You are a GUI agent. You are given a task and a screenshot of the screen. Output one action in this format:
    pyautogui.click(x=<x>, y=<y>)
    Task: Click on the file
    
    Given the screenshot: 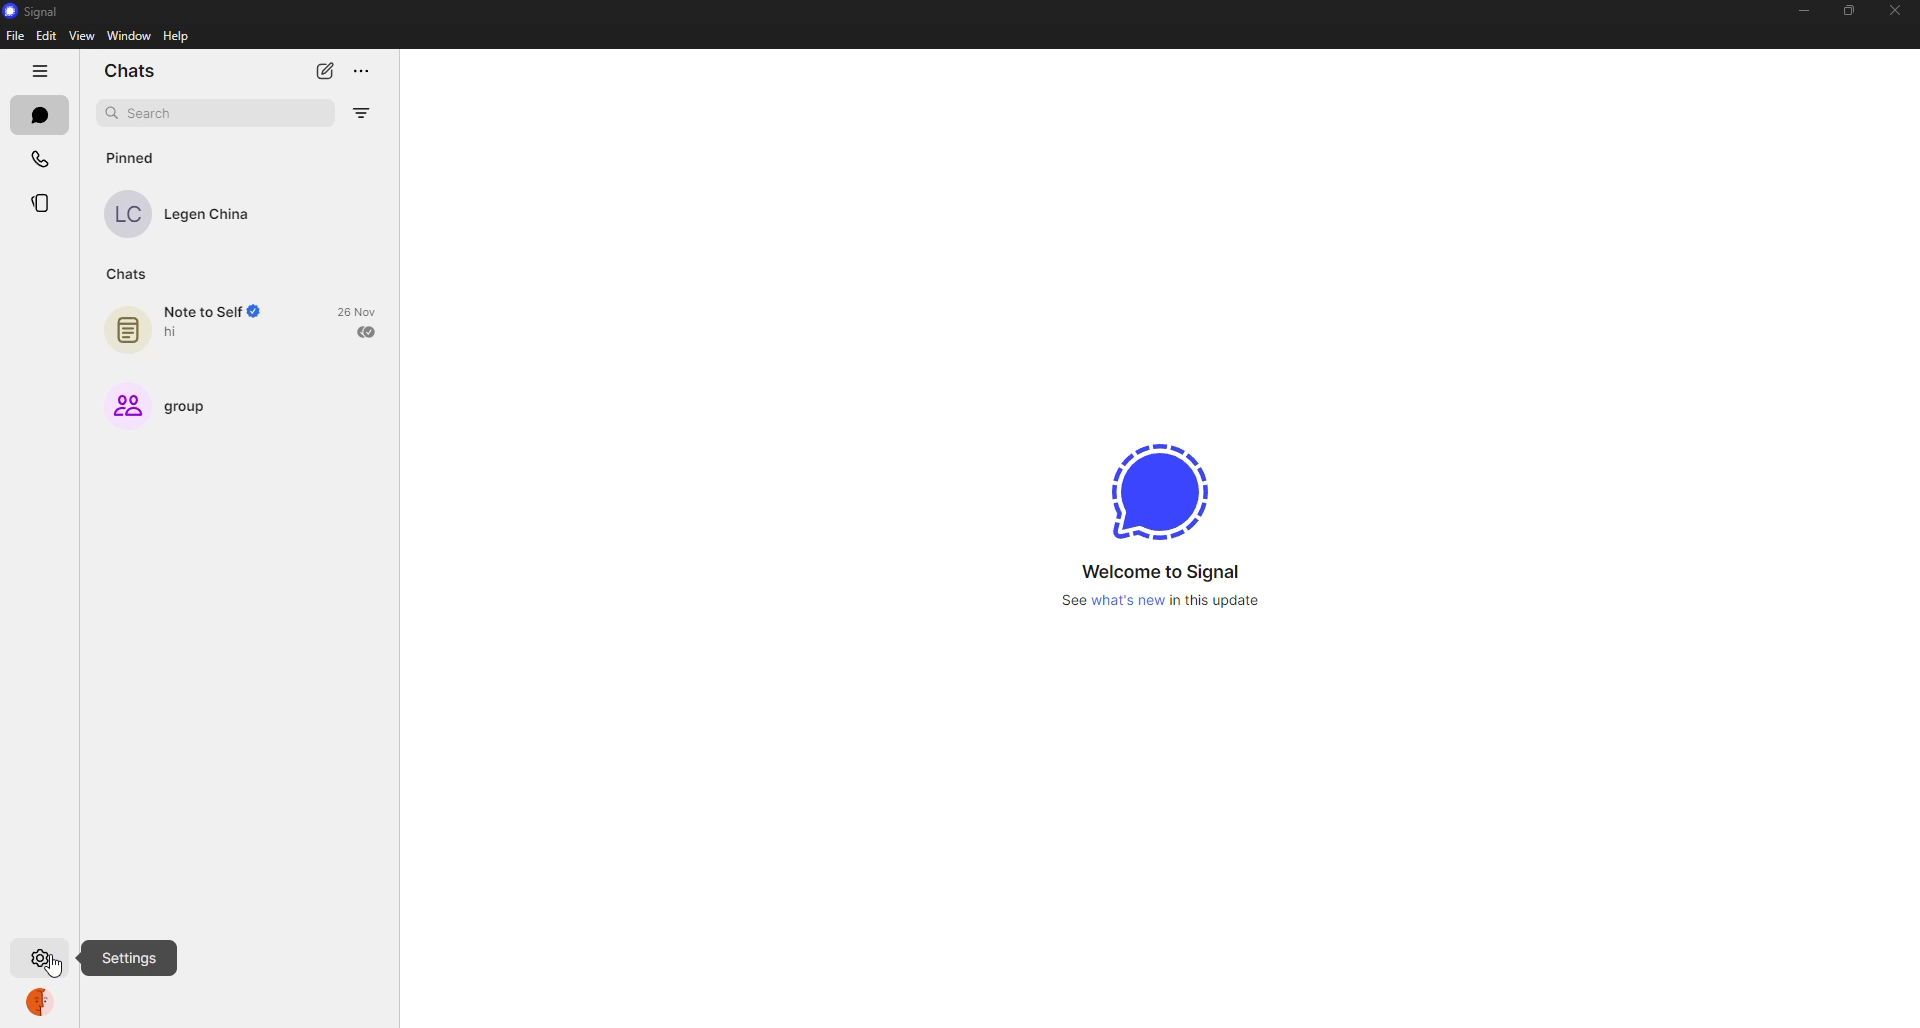 What is the action you would take?
    pyautogui.click(x=16, y=37)
    